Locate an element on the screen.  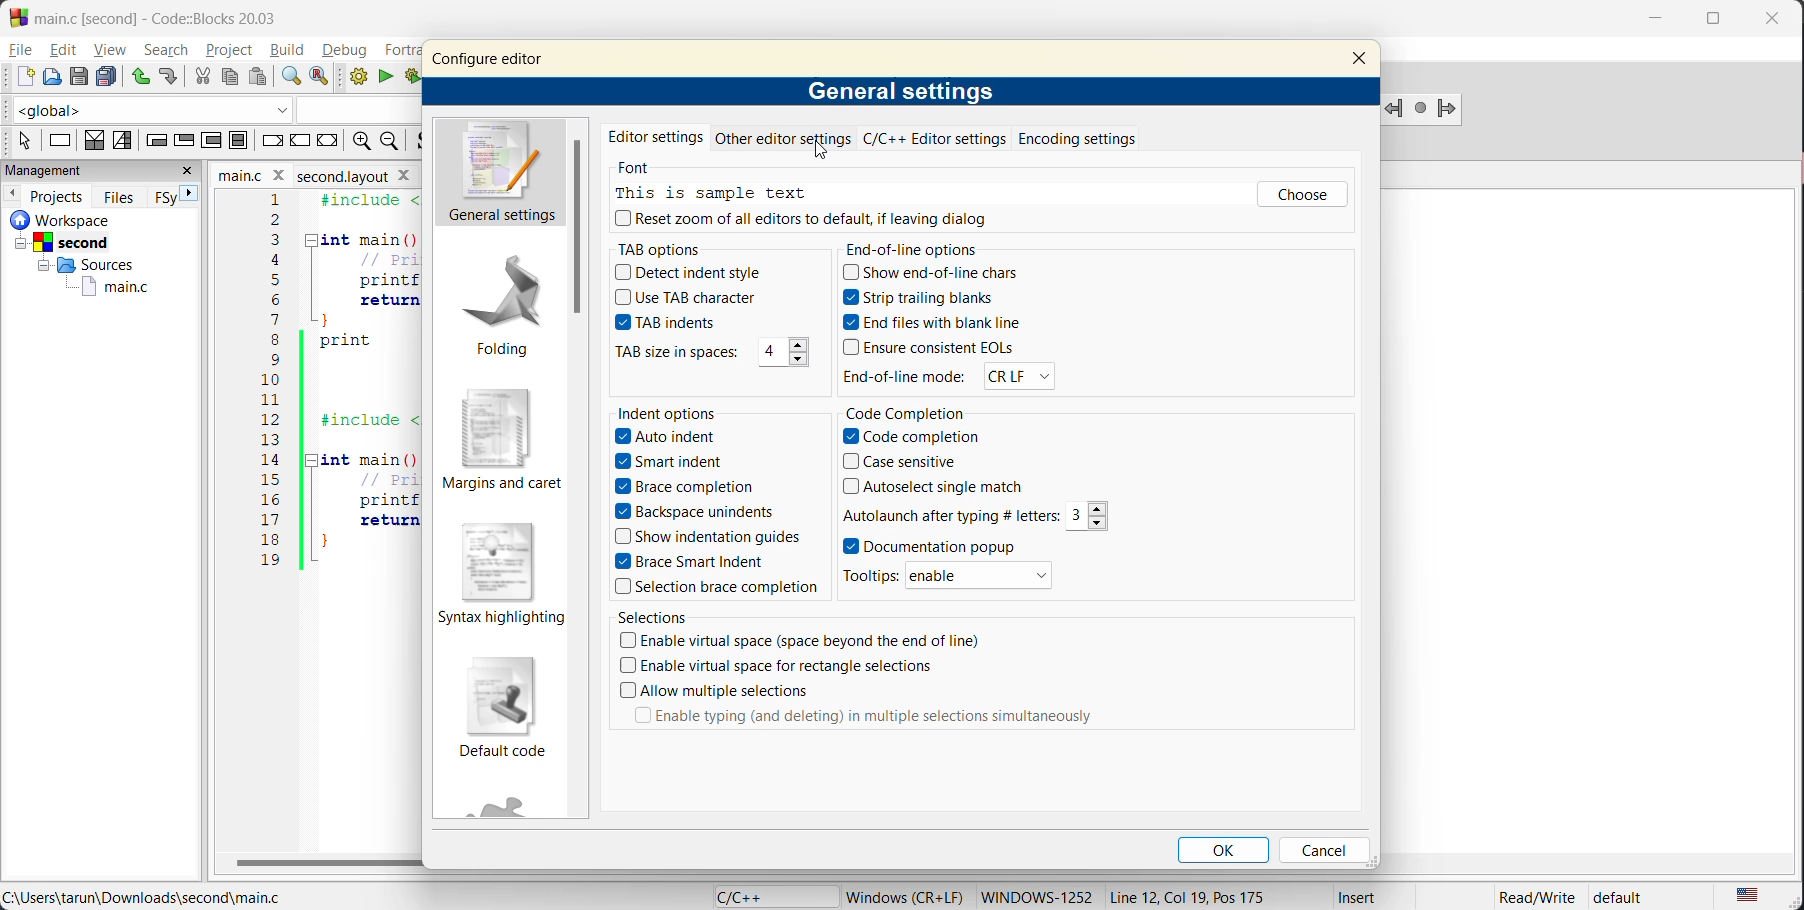
text language is located at coordinates (1751, 894).